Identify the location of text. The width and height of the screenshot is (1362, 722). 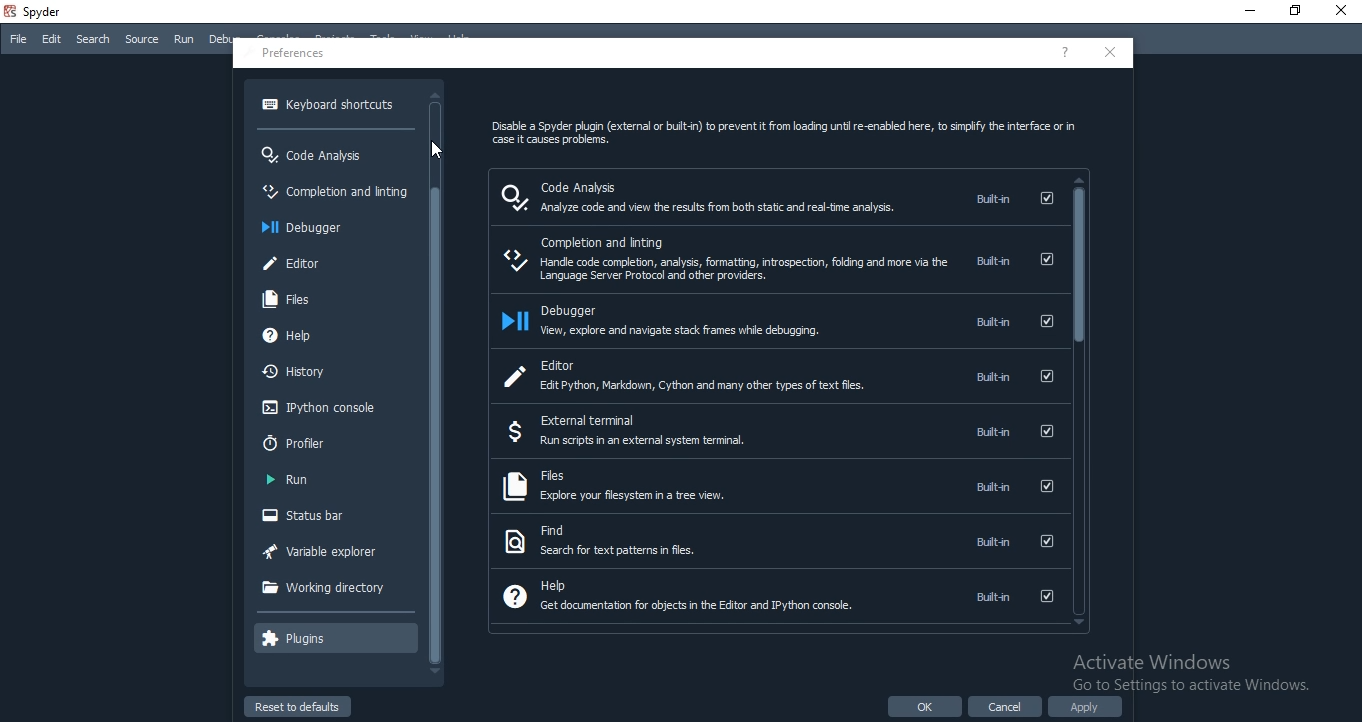
(991, 199).